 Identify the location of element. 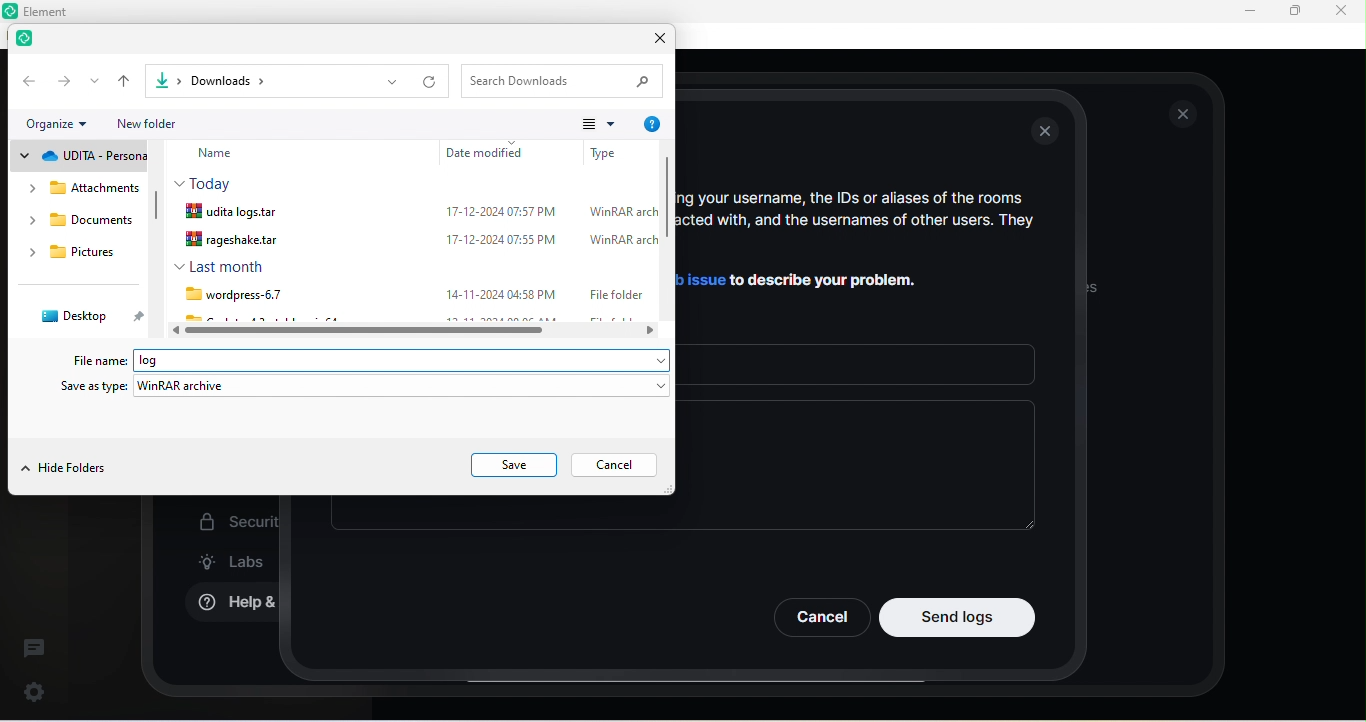
(30, 41).